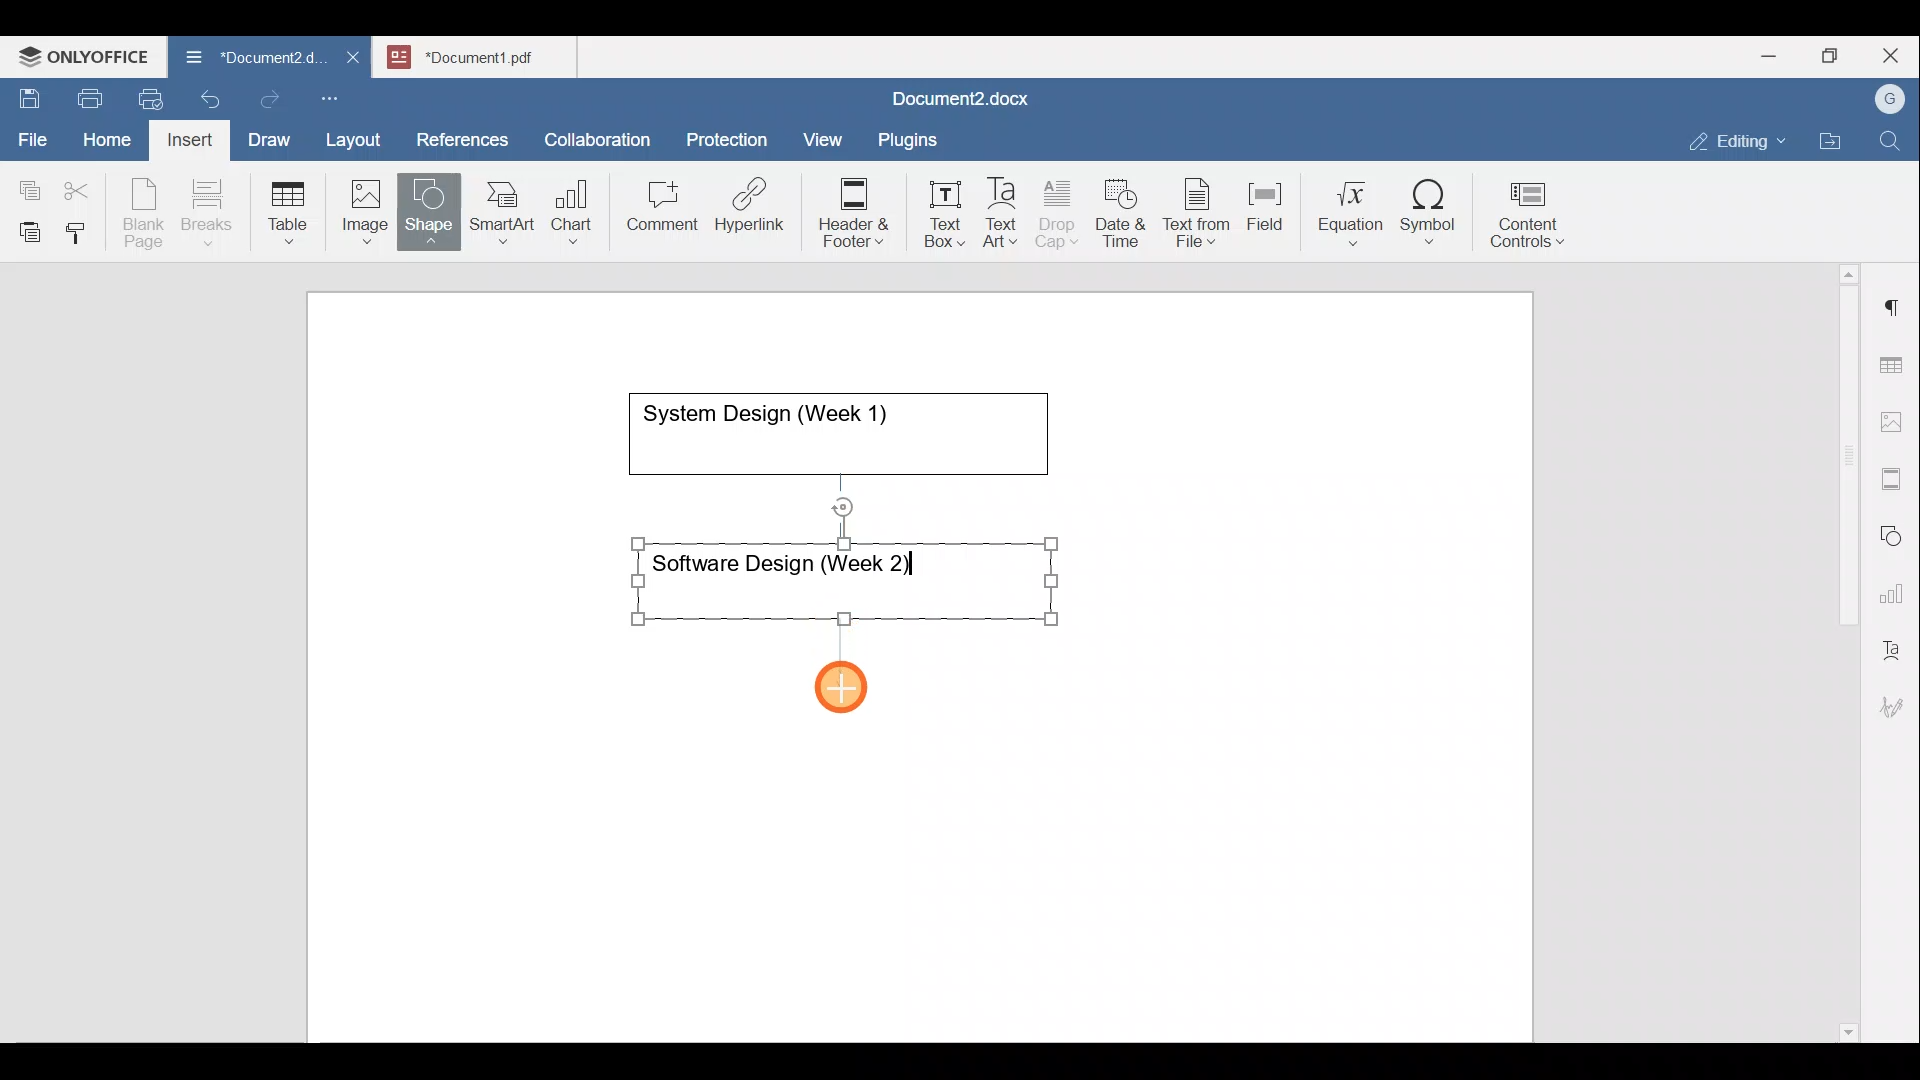 The image size is (1920, 1080). Describe the element at coordinates (486, 54) in the screenshot. I see `Document name` at that location.